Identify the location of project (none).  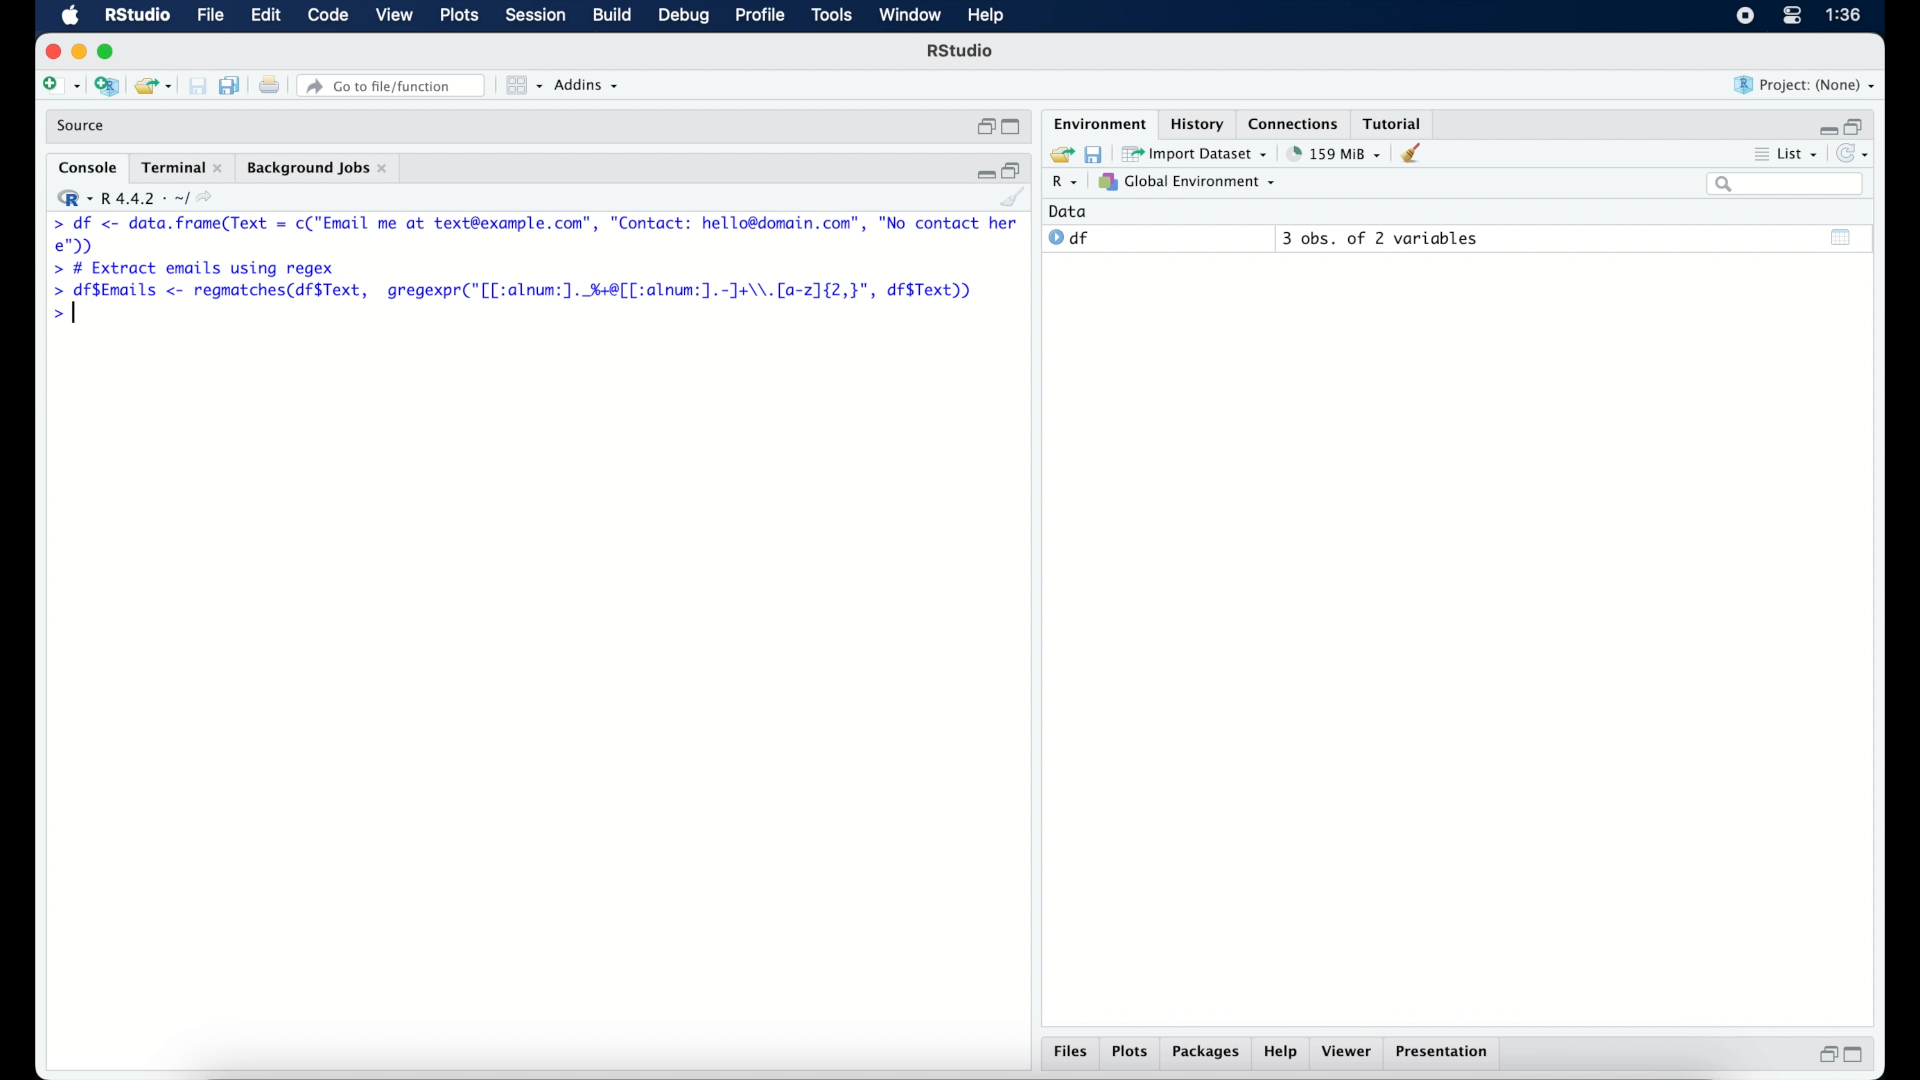
(1806, 86).